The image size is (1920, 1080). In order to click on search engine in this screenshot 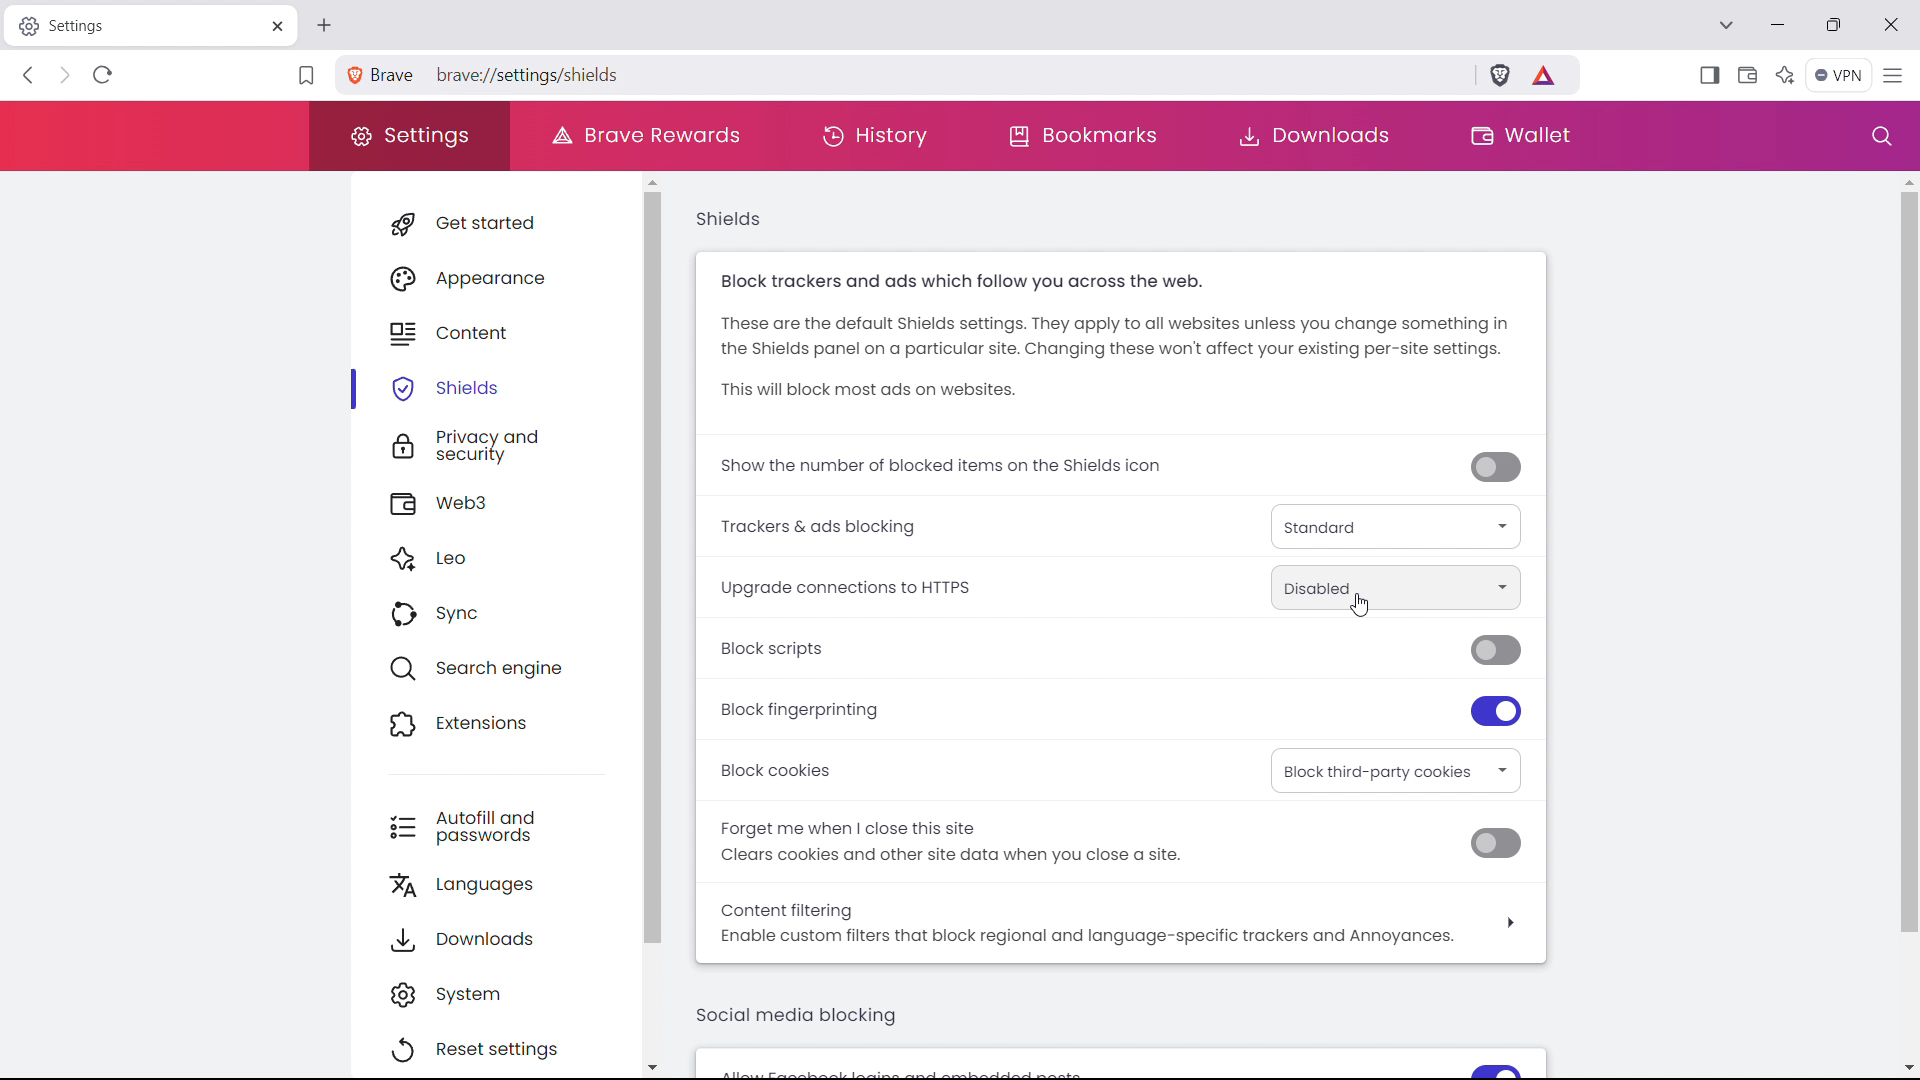, I will do `click(506, 666)`.